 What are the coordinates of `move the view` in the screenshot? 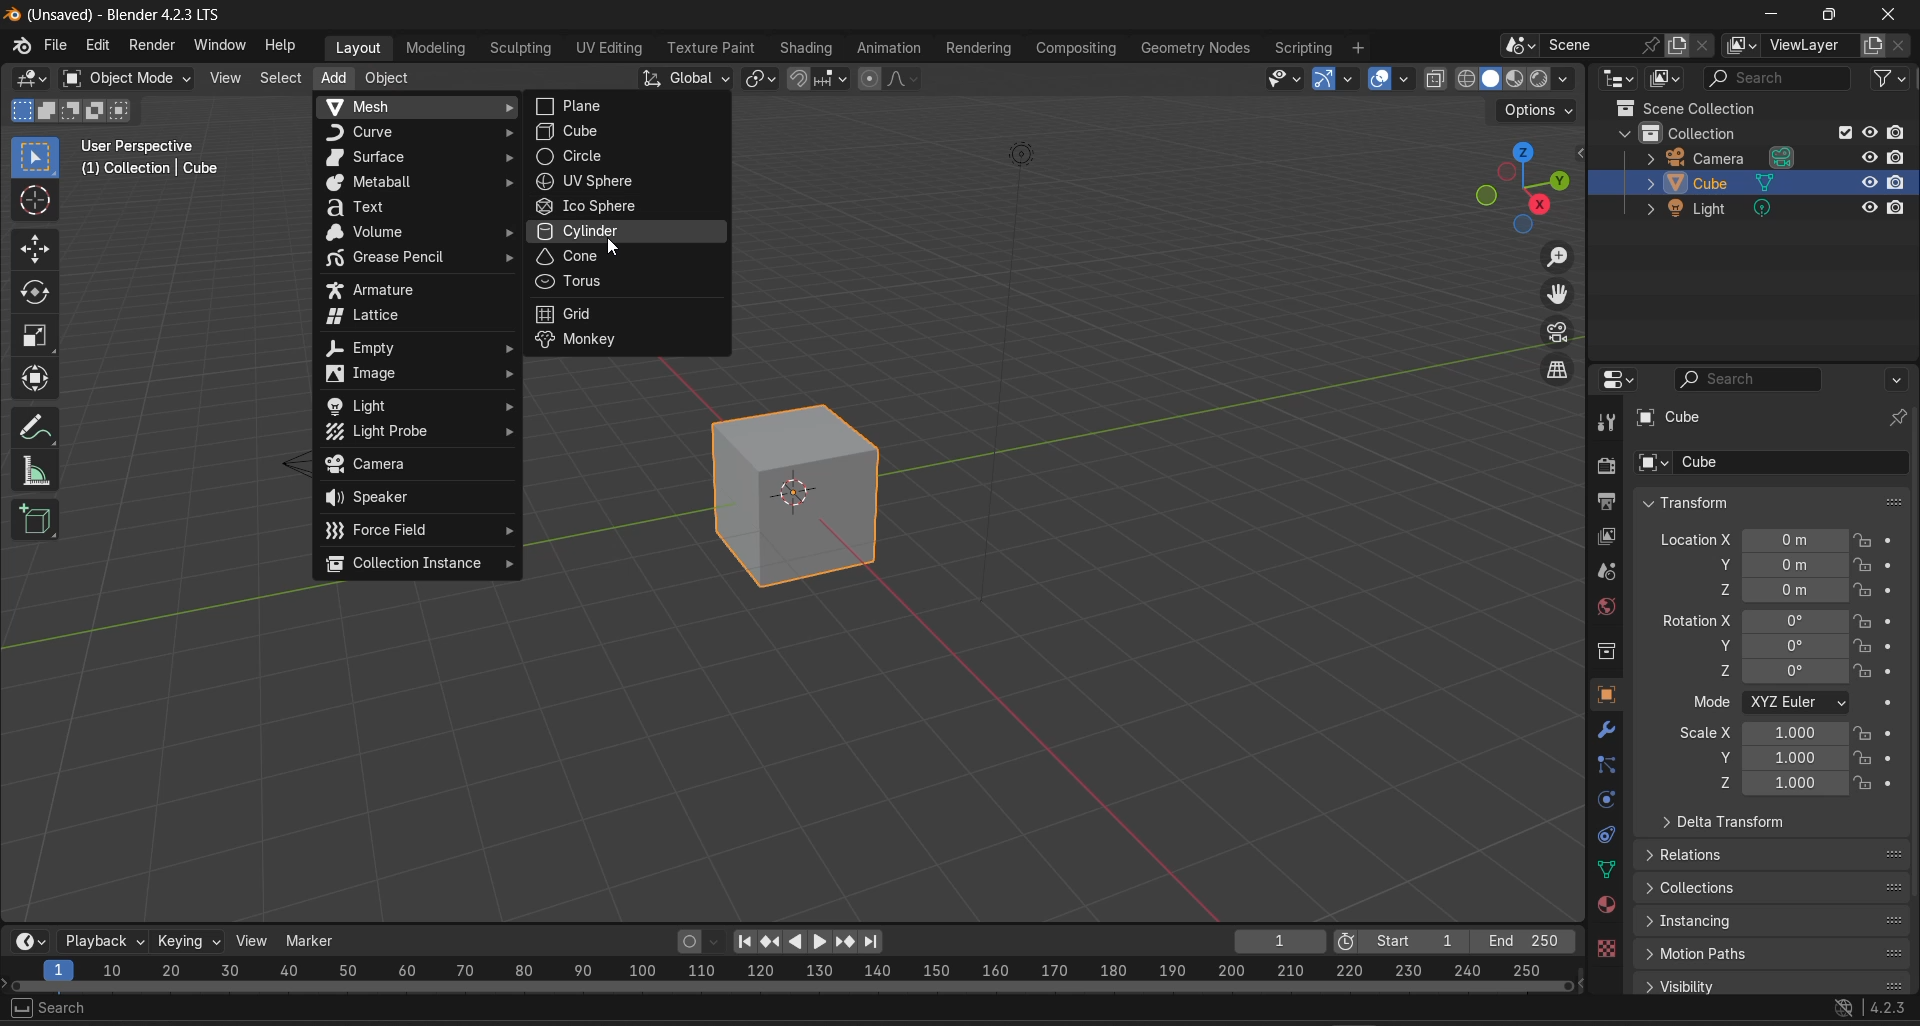 It's located at (1562, 296).